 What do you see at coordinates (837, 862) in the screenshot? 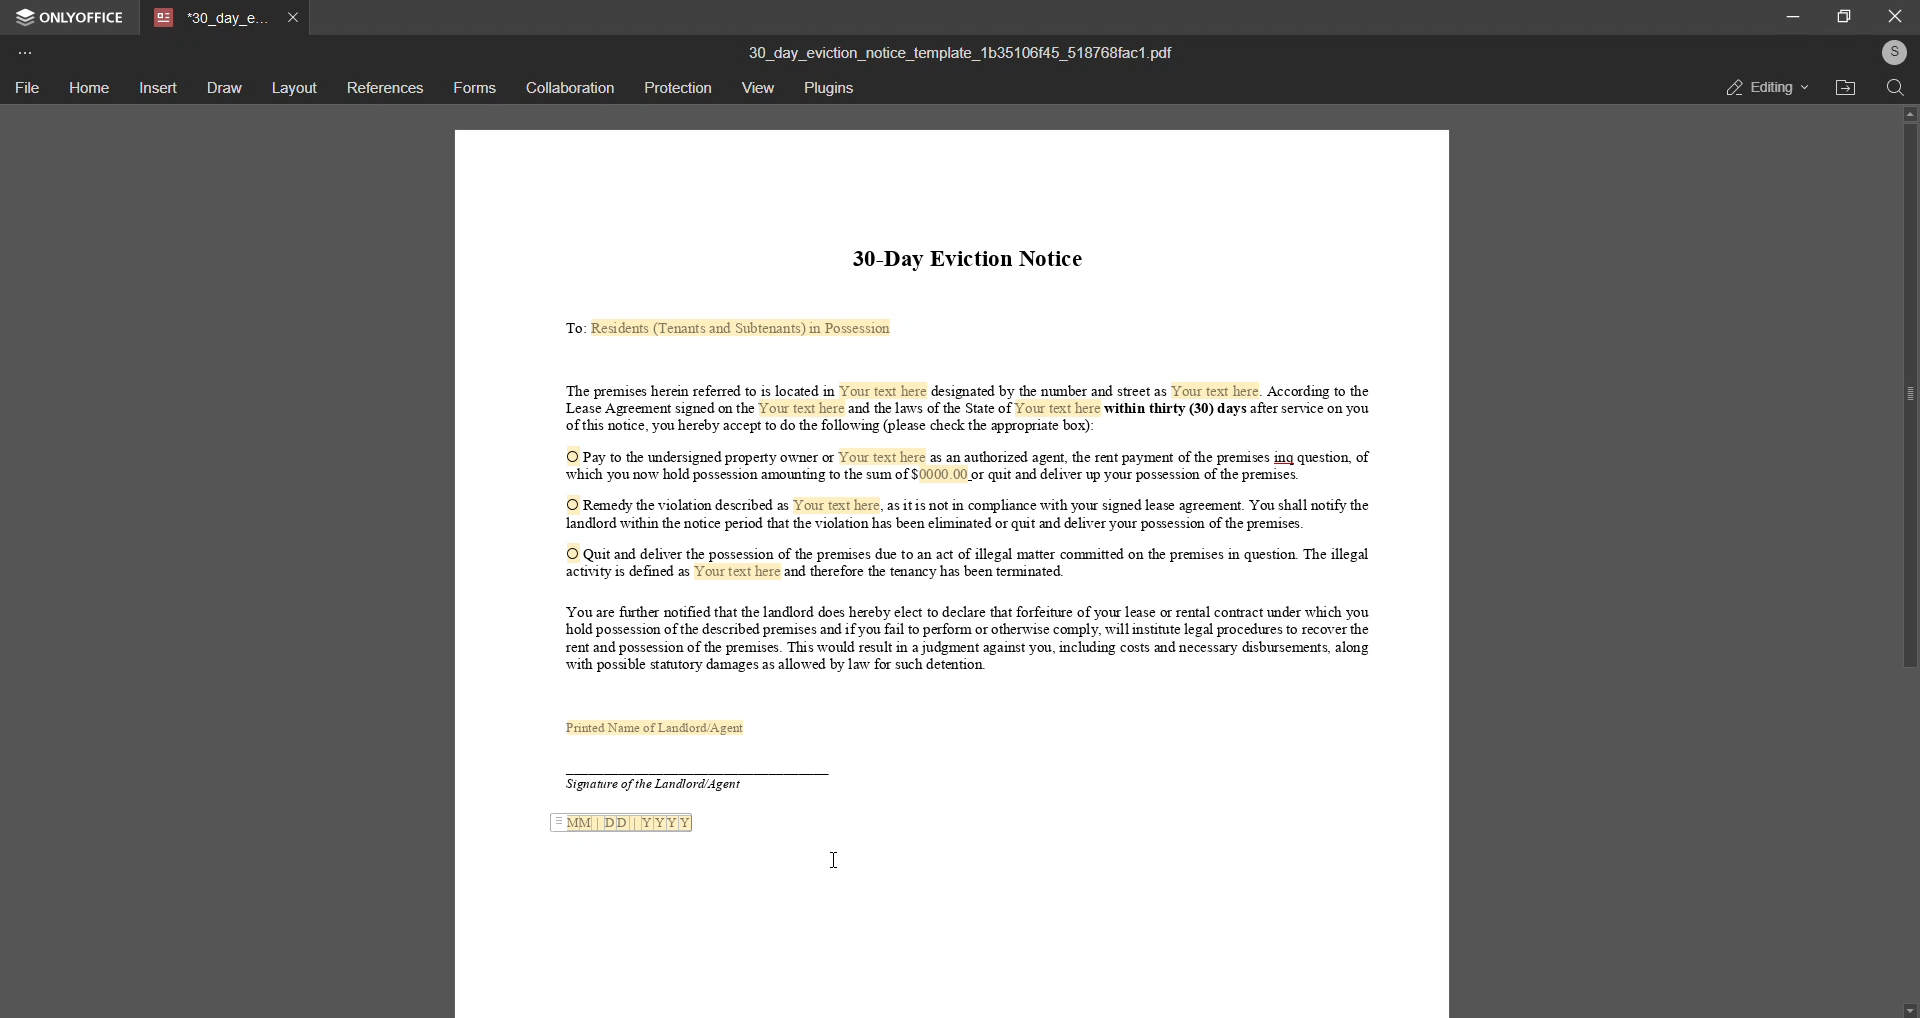
I see `Text cursor` at bounding box center [837, 862].